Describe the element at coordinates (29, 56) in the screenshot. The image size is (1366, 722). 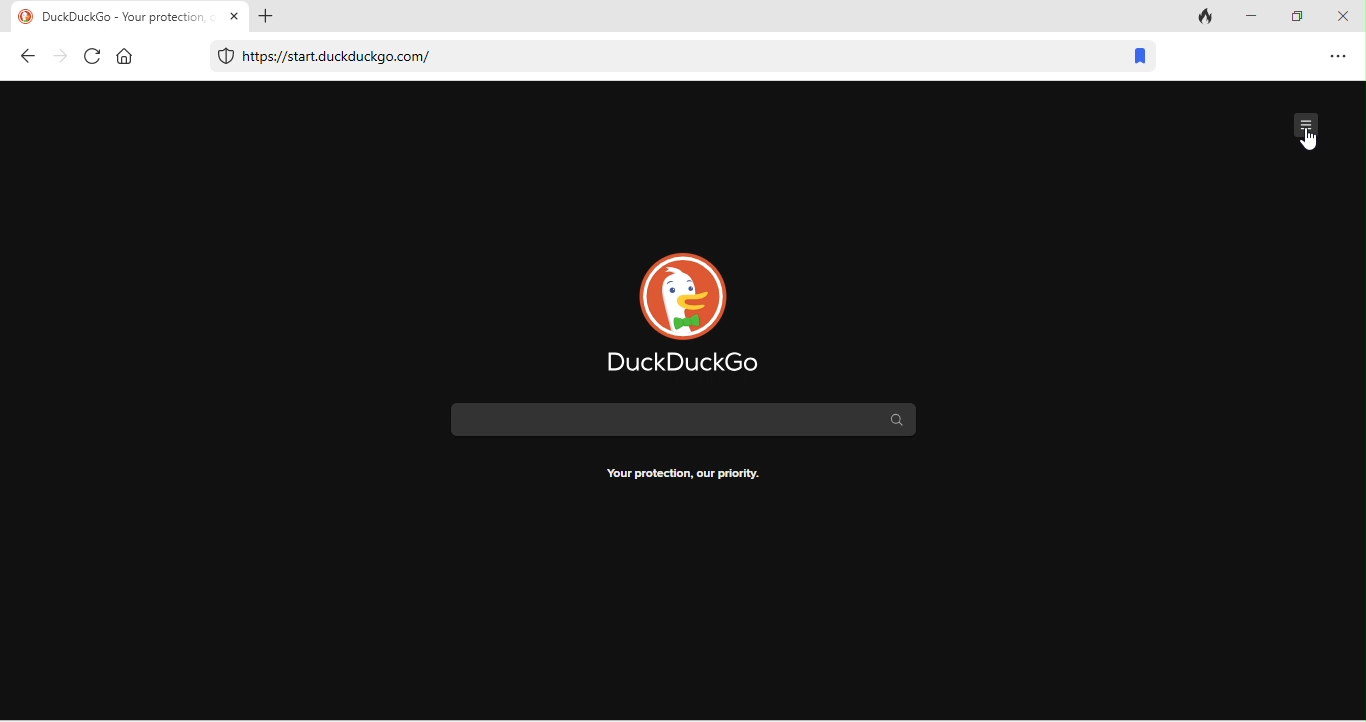
I see `back` at that location.